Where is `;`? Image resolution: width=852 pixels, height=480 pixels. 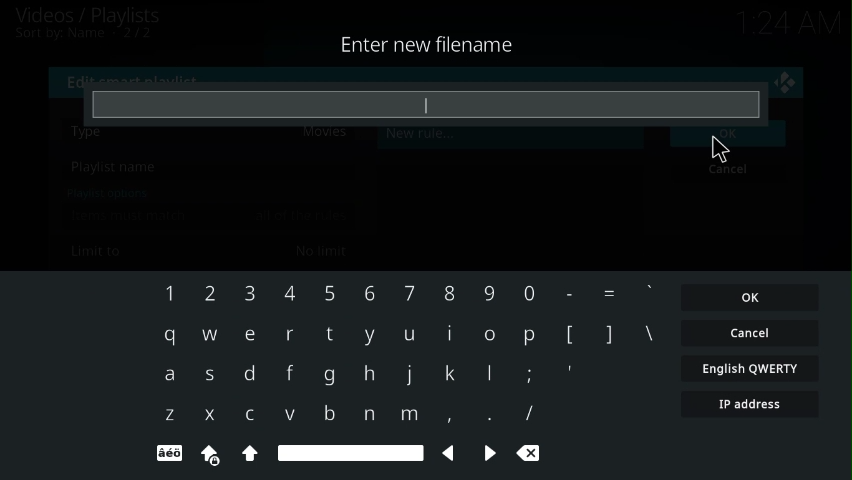
; is located at coordinates (523, 376).